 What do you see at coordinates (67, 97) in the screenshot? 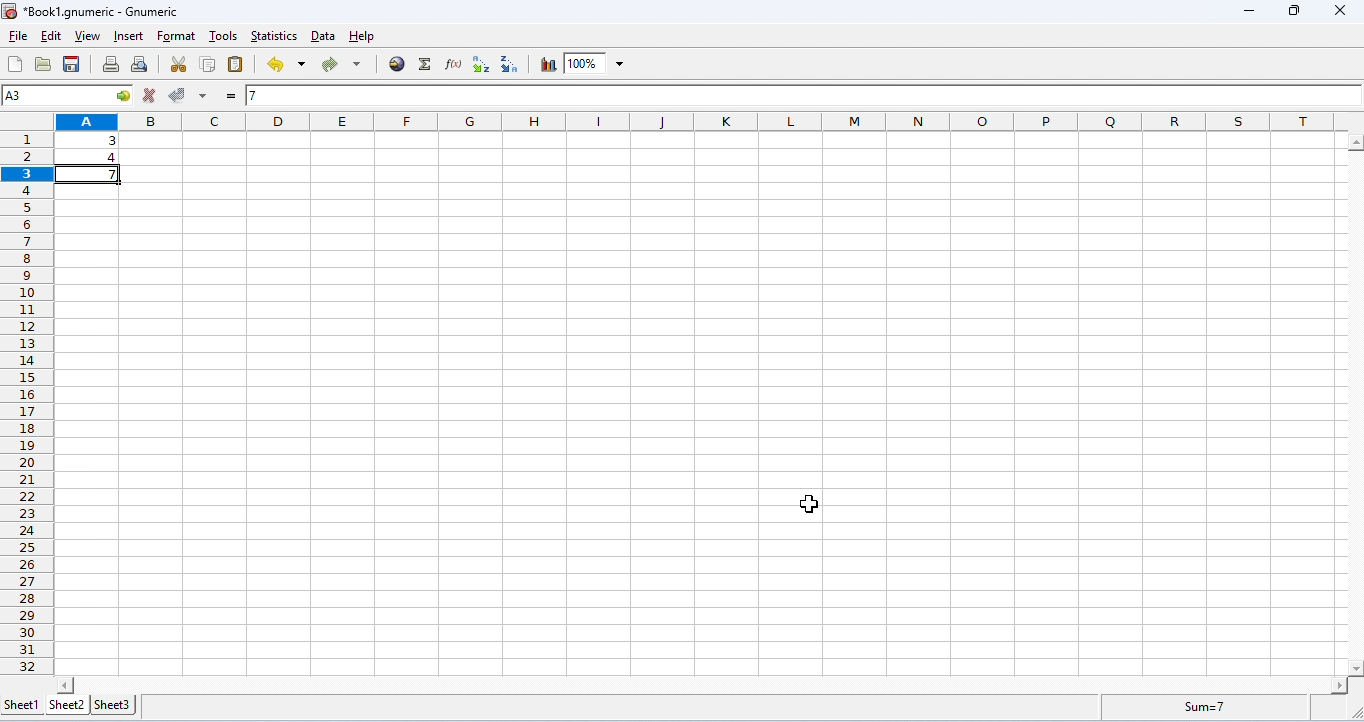
I see `selected cell` at bounding box center [67, 97].